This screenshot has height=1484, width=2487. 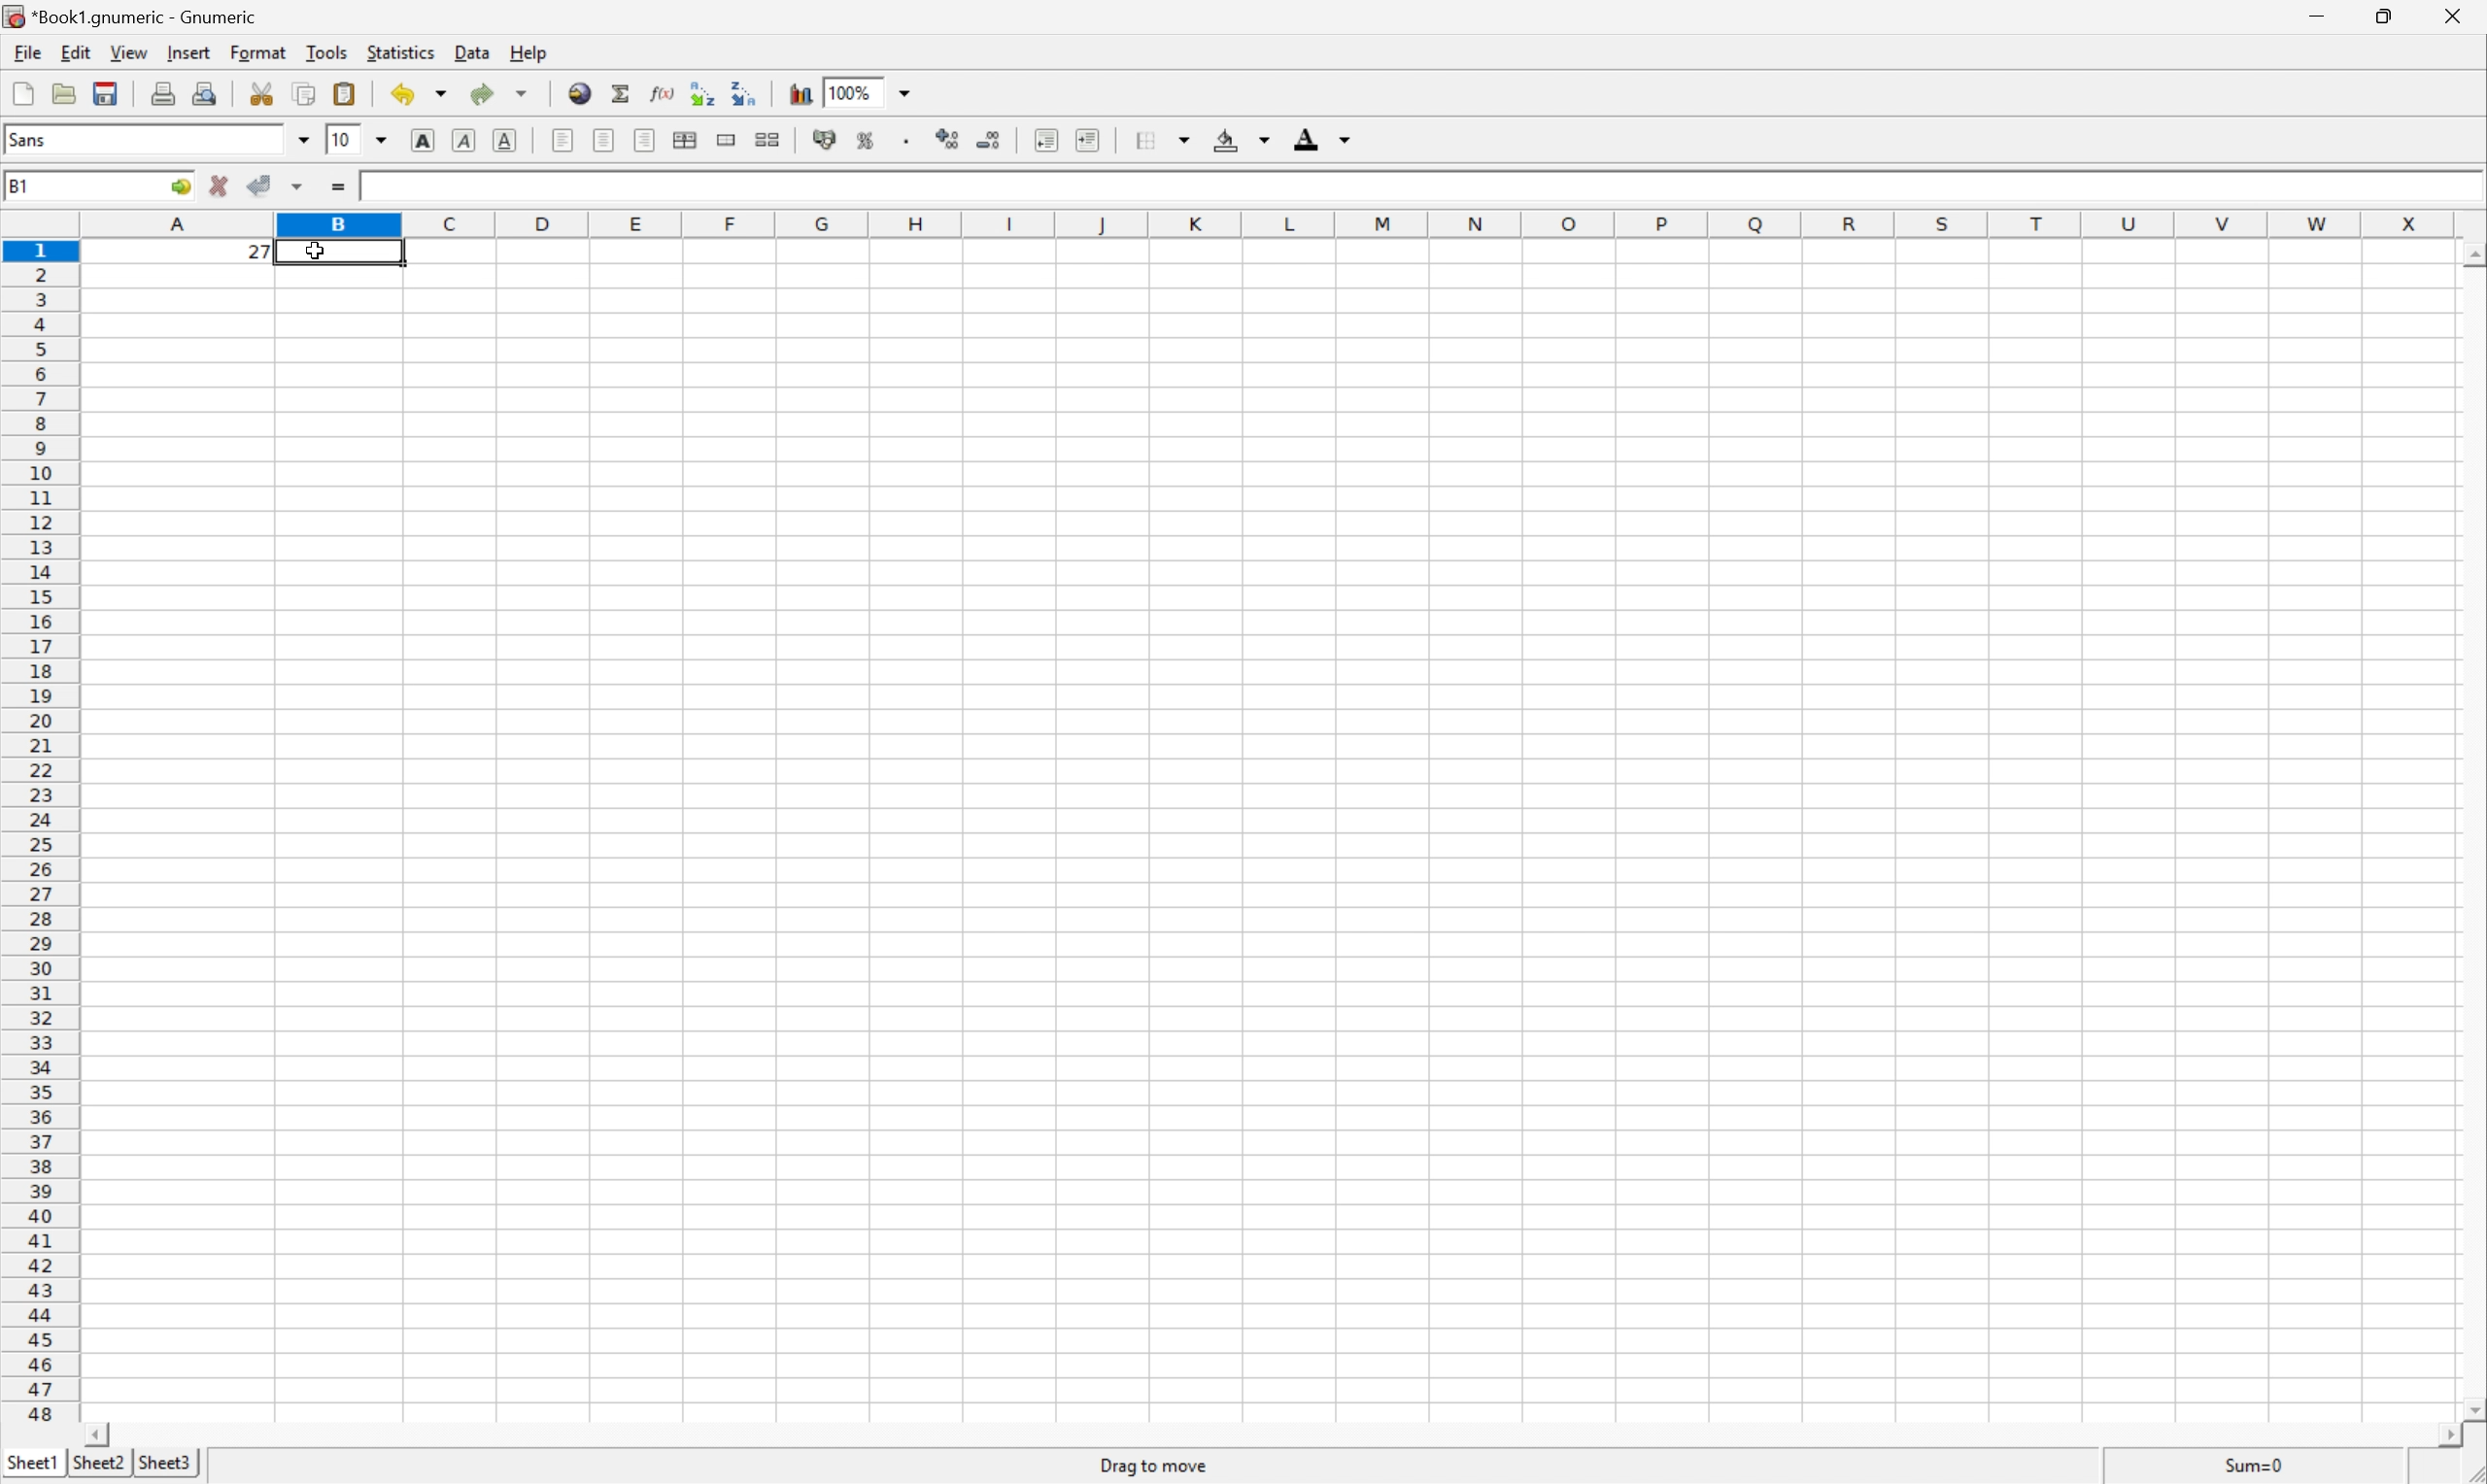 I want to click on File, so click(x=27, y=51).